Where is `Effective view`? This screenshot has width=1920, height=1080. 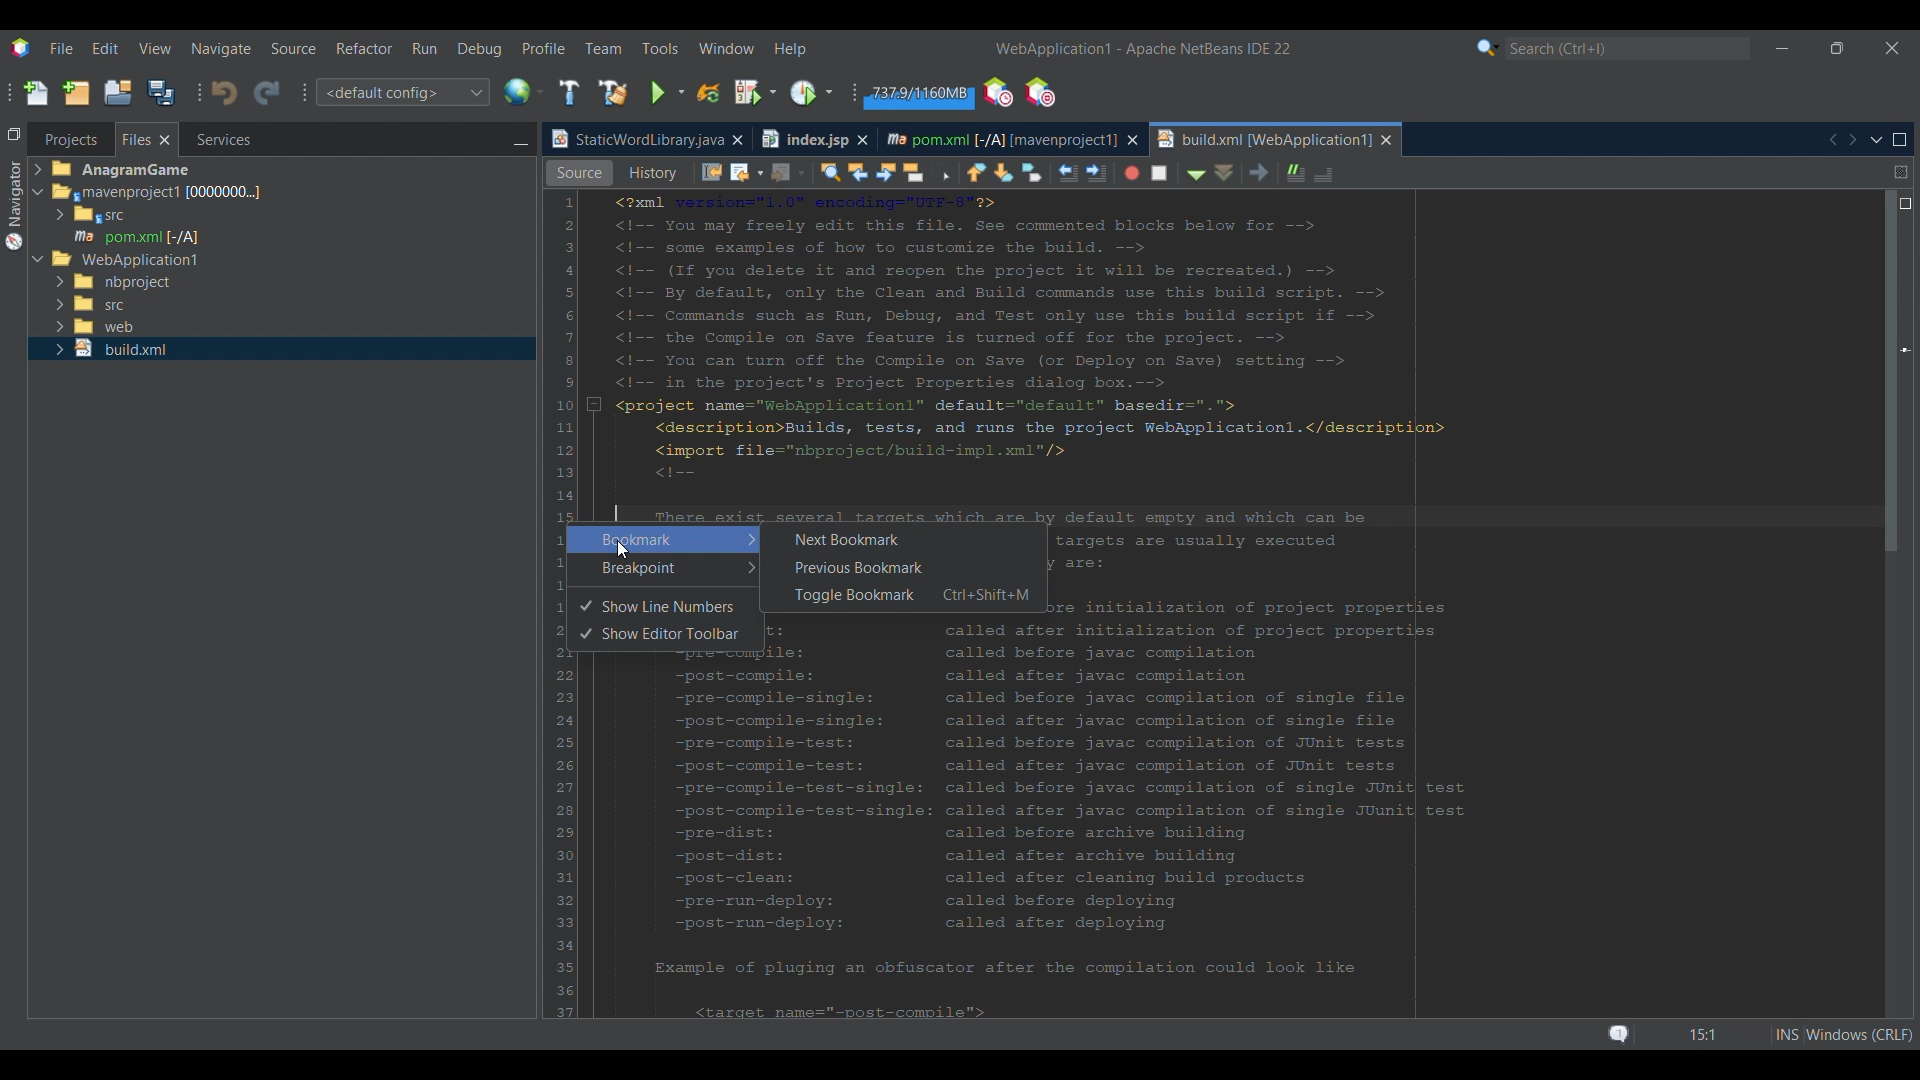 Effective view is located at coordinates (745, 173).